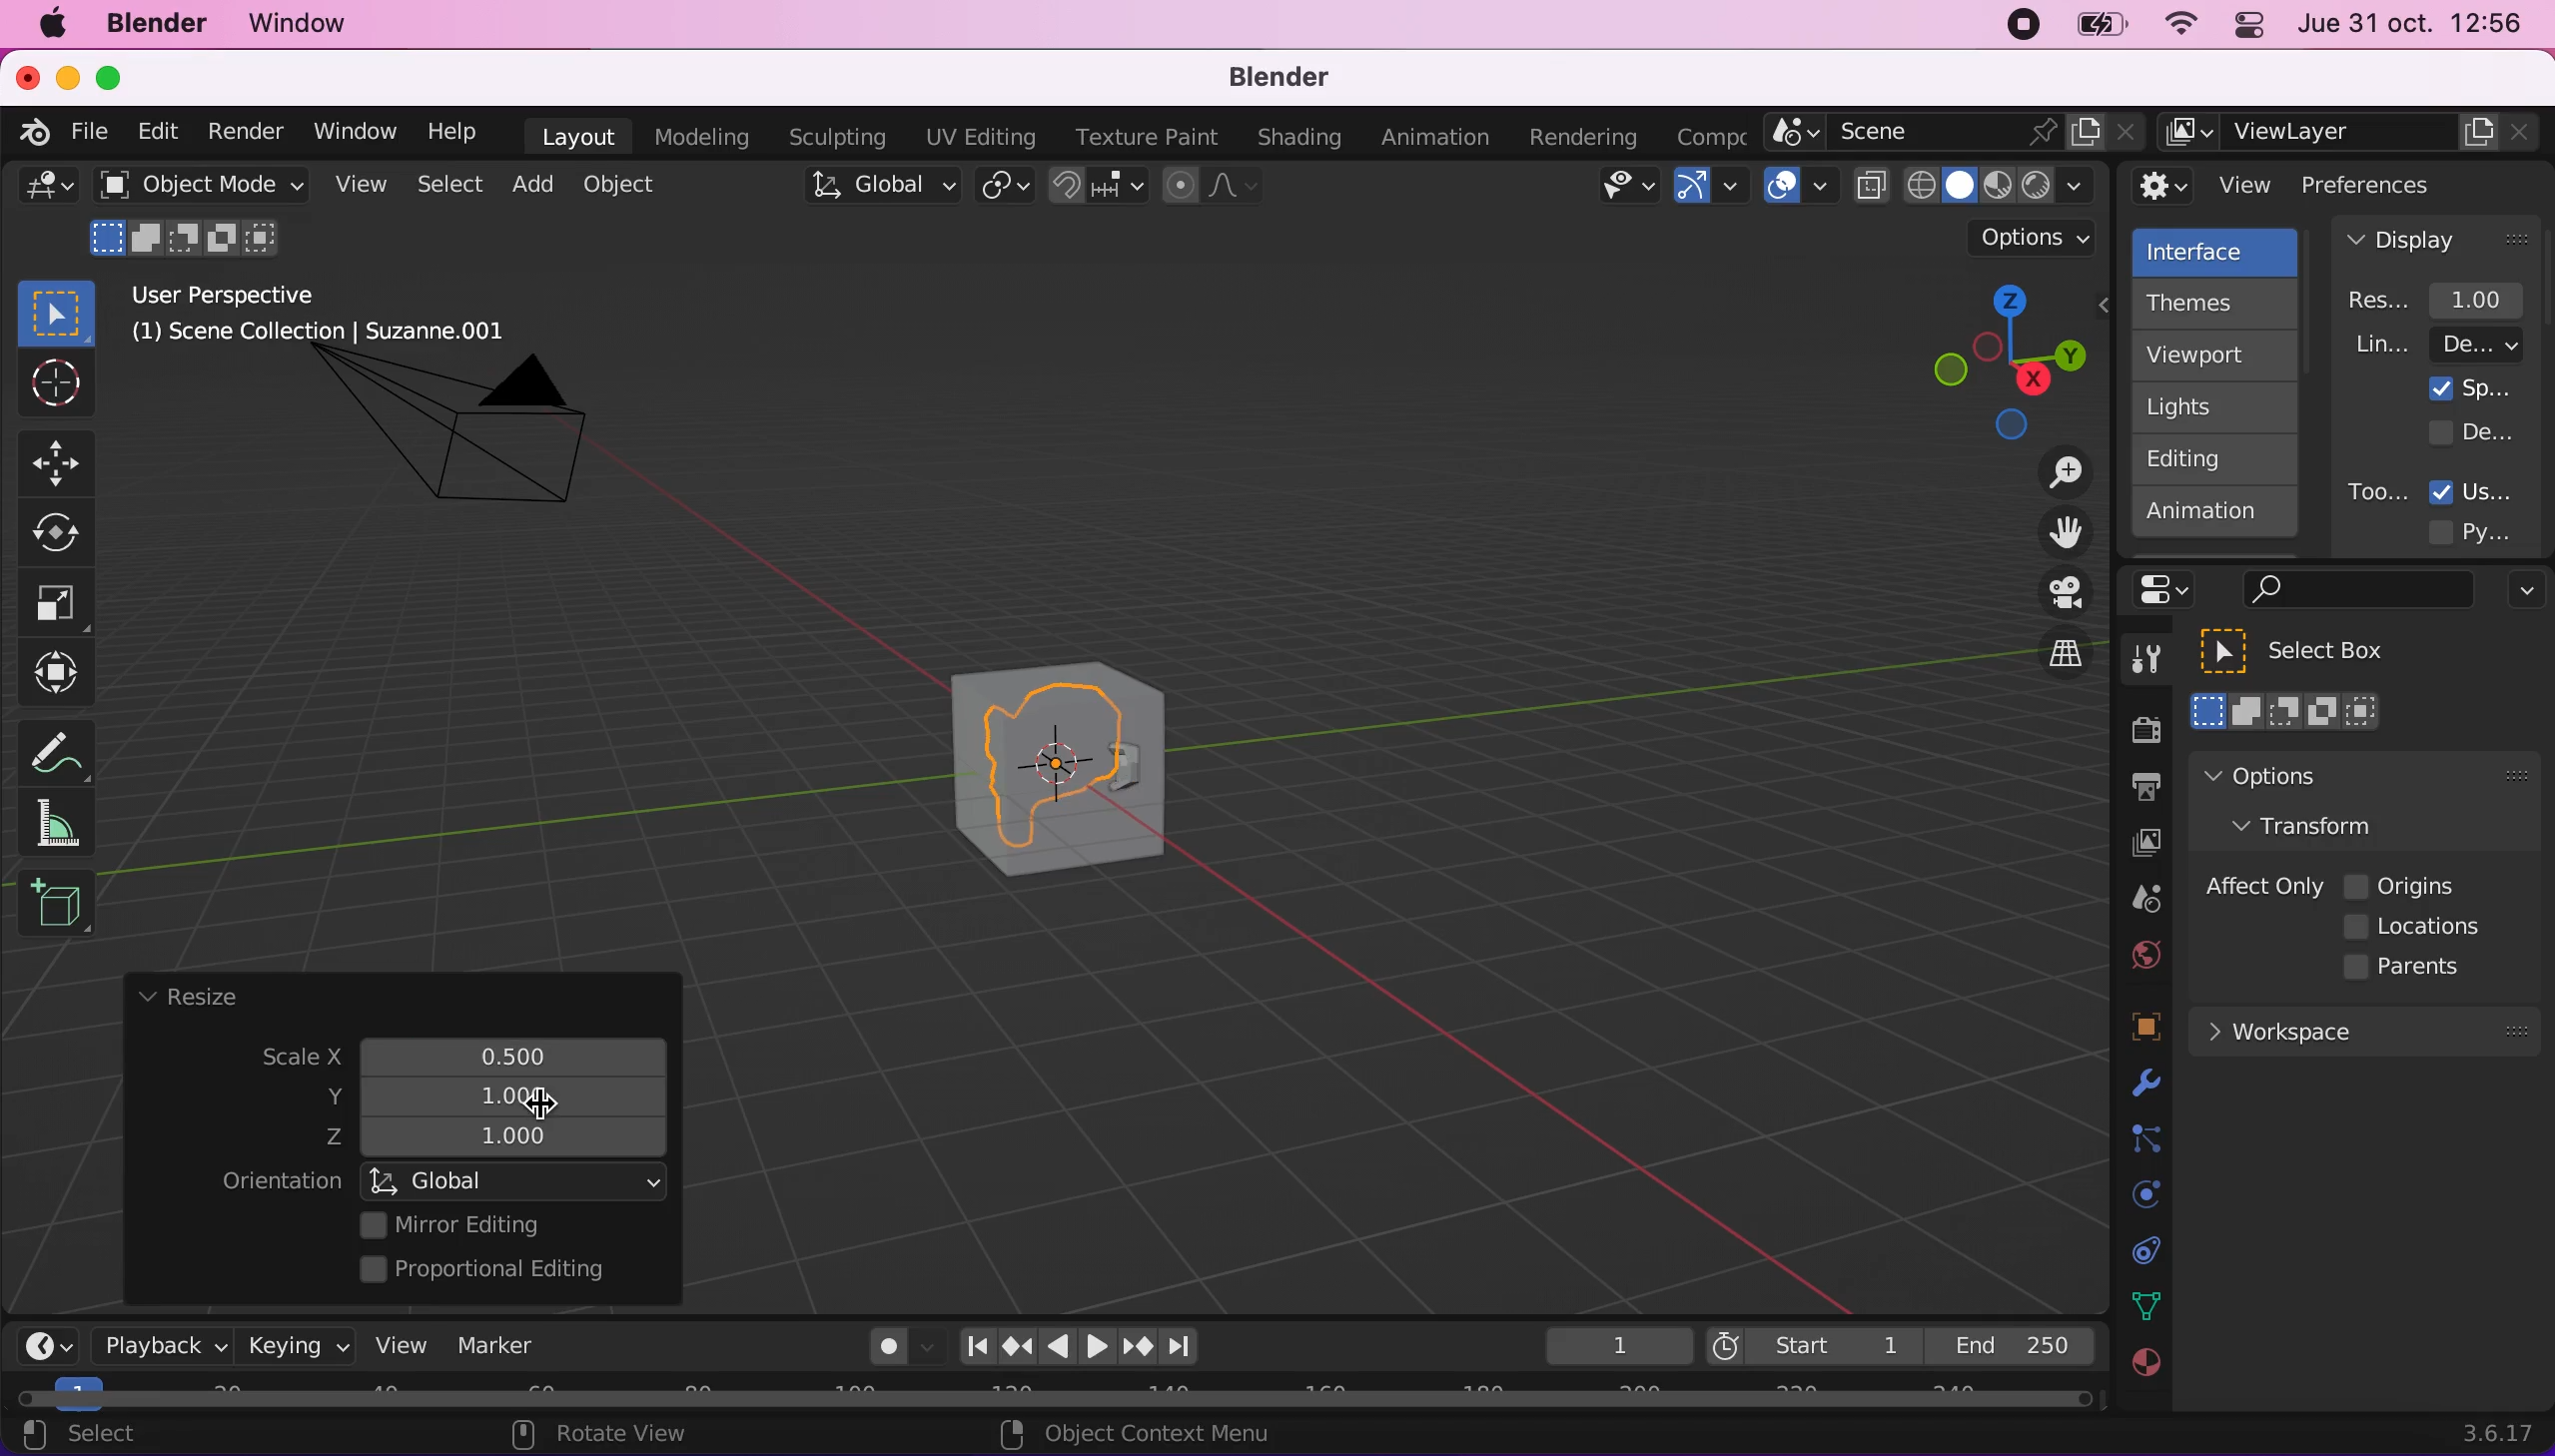 The image size is (2555, 1456). Describe the element at coordinates (152, 131) in the screenshot. I see `edit` at that location.